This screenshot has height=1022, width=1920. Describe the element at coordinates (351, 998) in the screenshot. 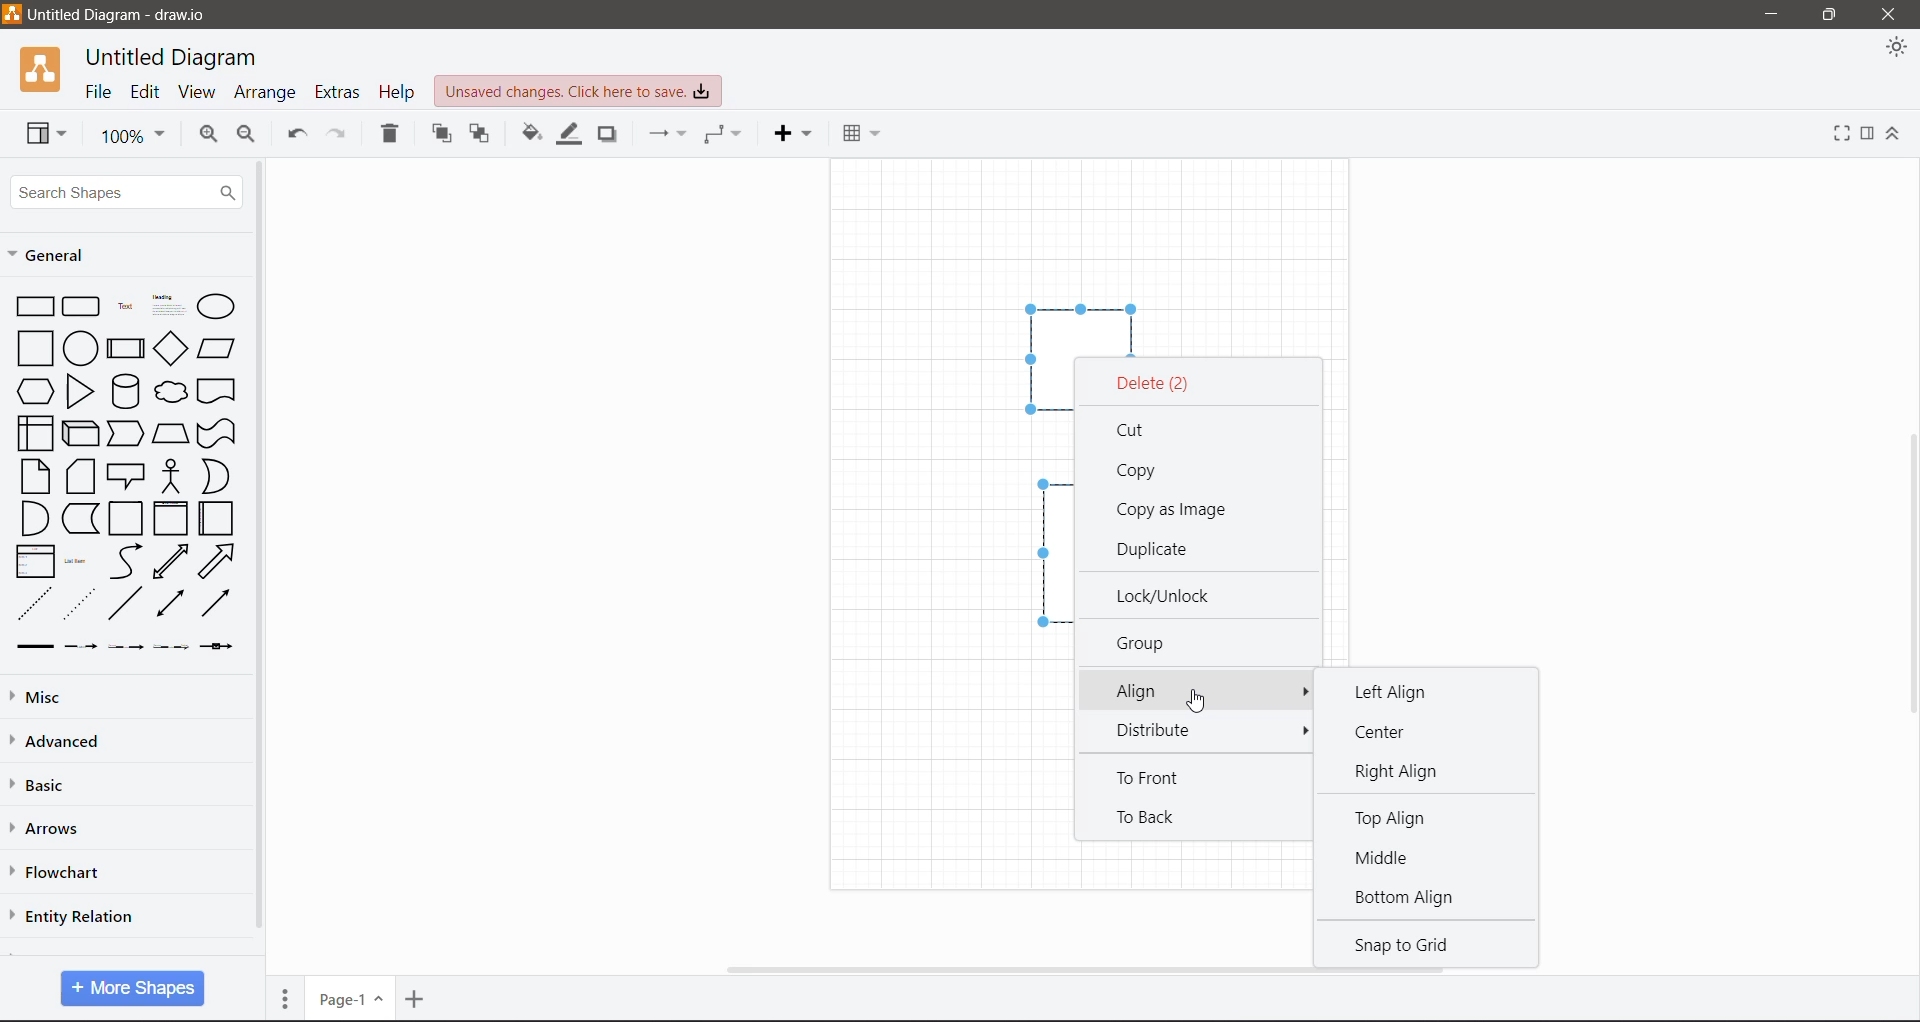

I see `Page Number` at that location.